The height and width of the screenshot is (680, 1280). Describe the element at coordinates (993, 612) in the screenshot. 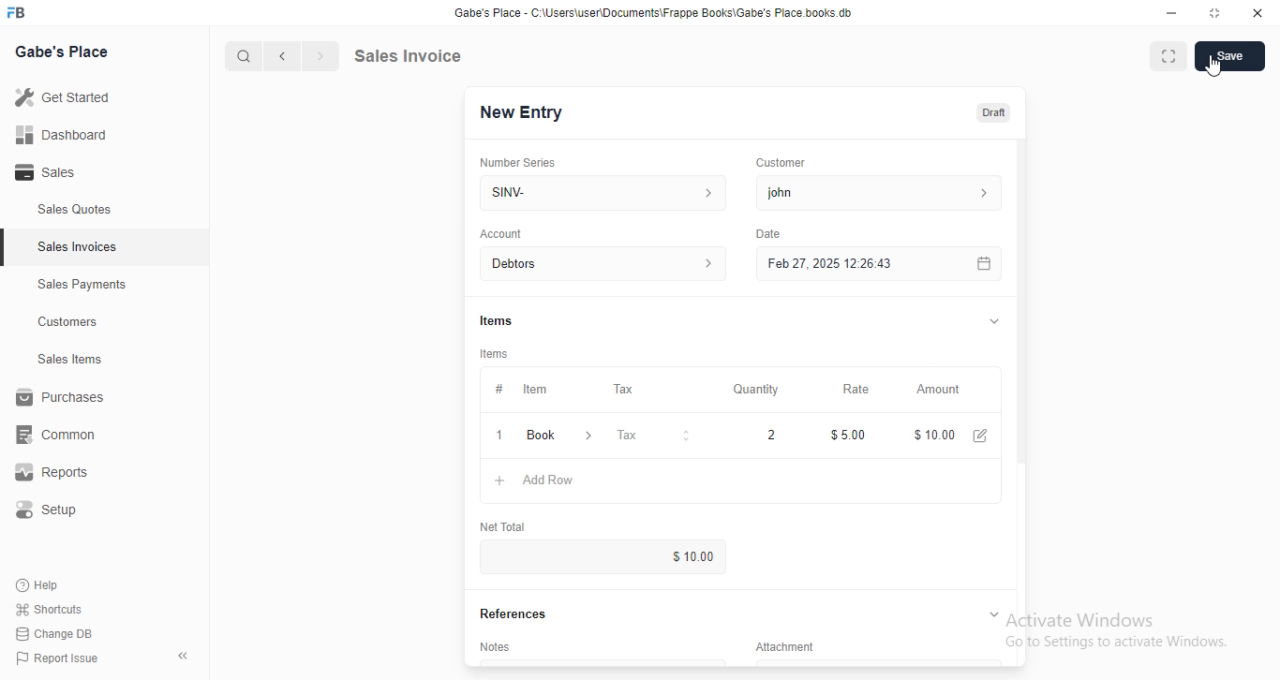

I see `Expand` at that location.